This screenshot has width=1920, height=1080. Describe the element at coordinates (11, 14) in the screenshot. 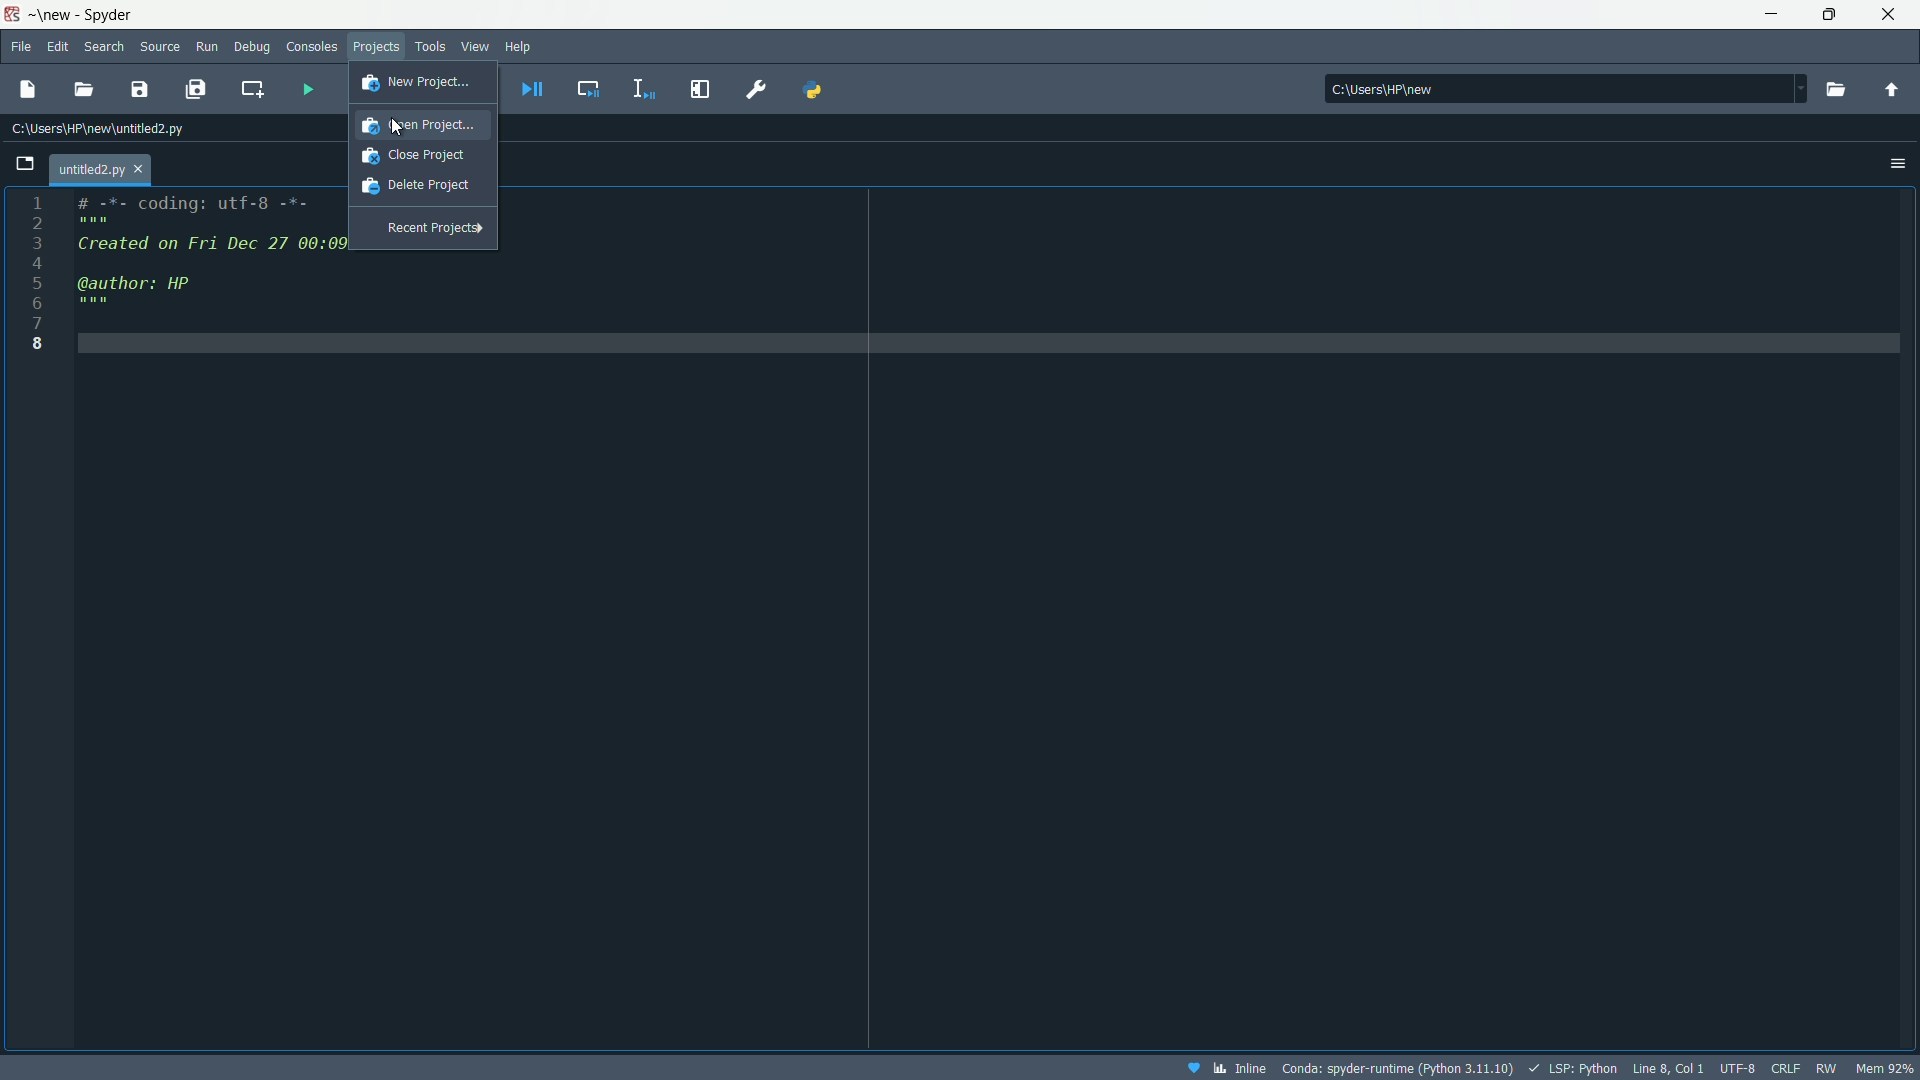

I see `app icon` at that location.